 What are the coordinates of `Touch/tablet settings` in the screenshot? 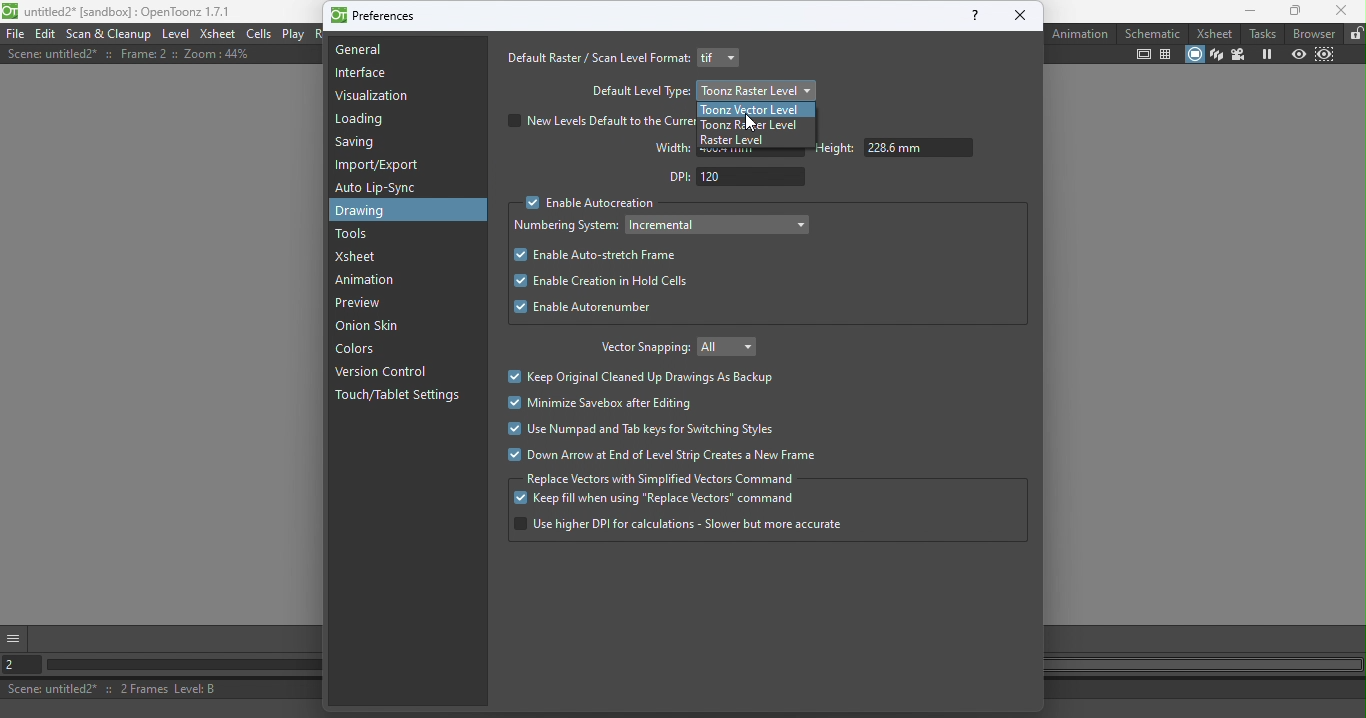 It's located at (403, 396).